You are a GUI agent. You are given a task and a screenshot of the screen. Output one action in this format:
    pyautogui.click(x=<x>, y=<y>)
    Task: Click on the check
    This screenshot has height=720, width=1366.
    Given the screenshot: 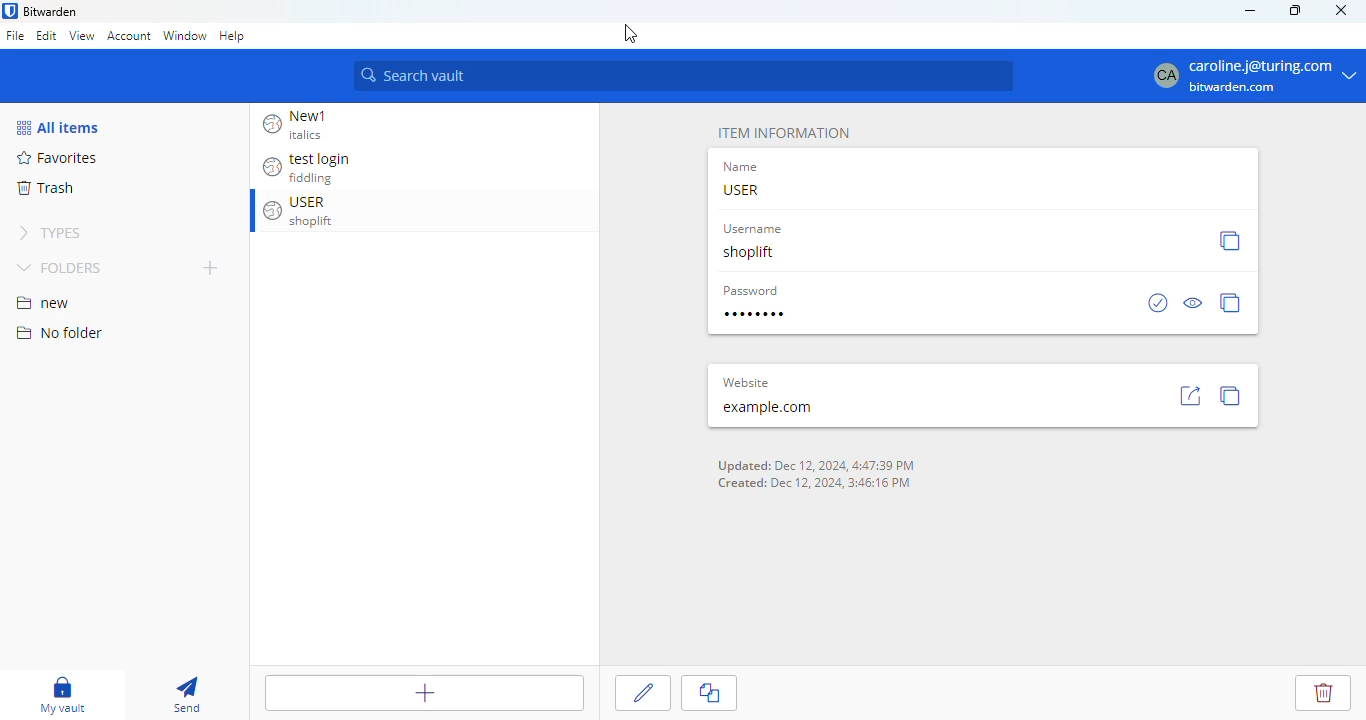 What is the action you would take?
    pyautogui.click(x=1156, y=300)
    